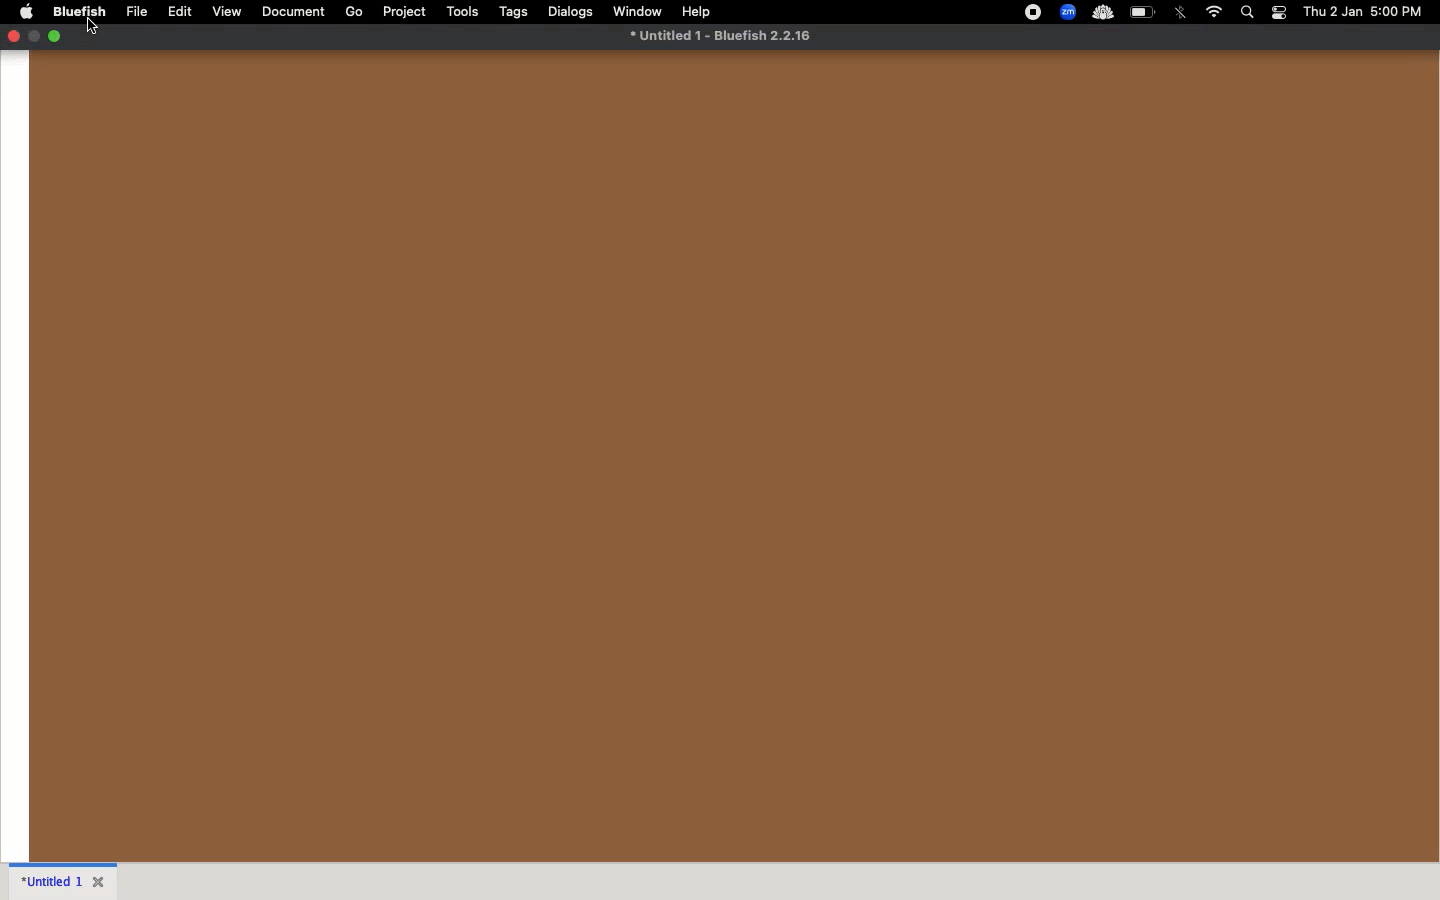  What do you see at coordinates (725, 34) in the screenshot?
I see `* Untitled 1 - Bluefish 2.2.16` at bounding box center [725, 34].